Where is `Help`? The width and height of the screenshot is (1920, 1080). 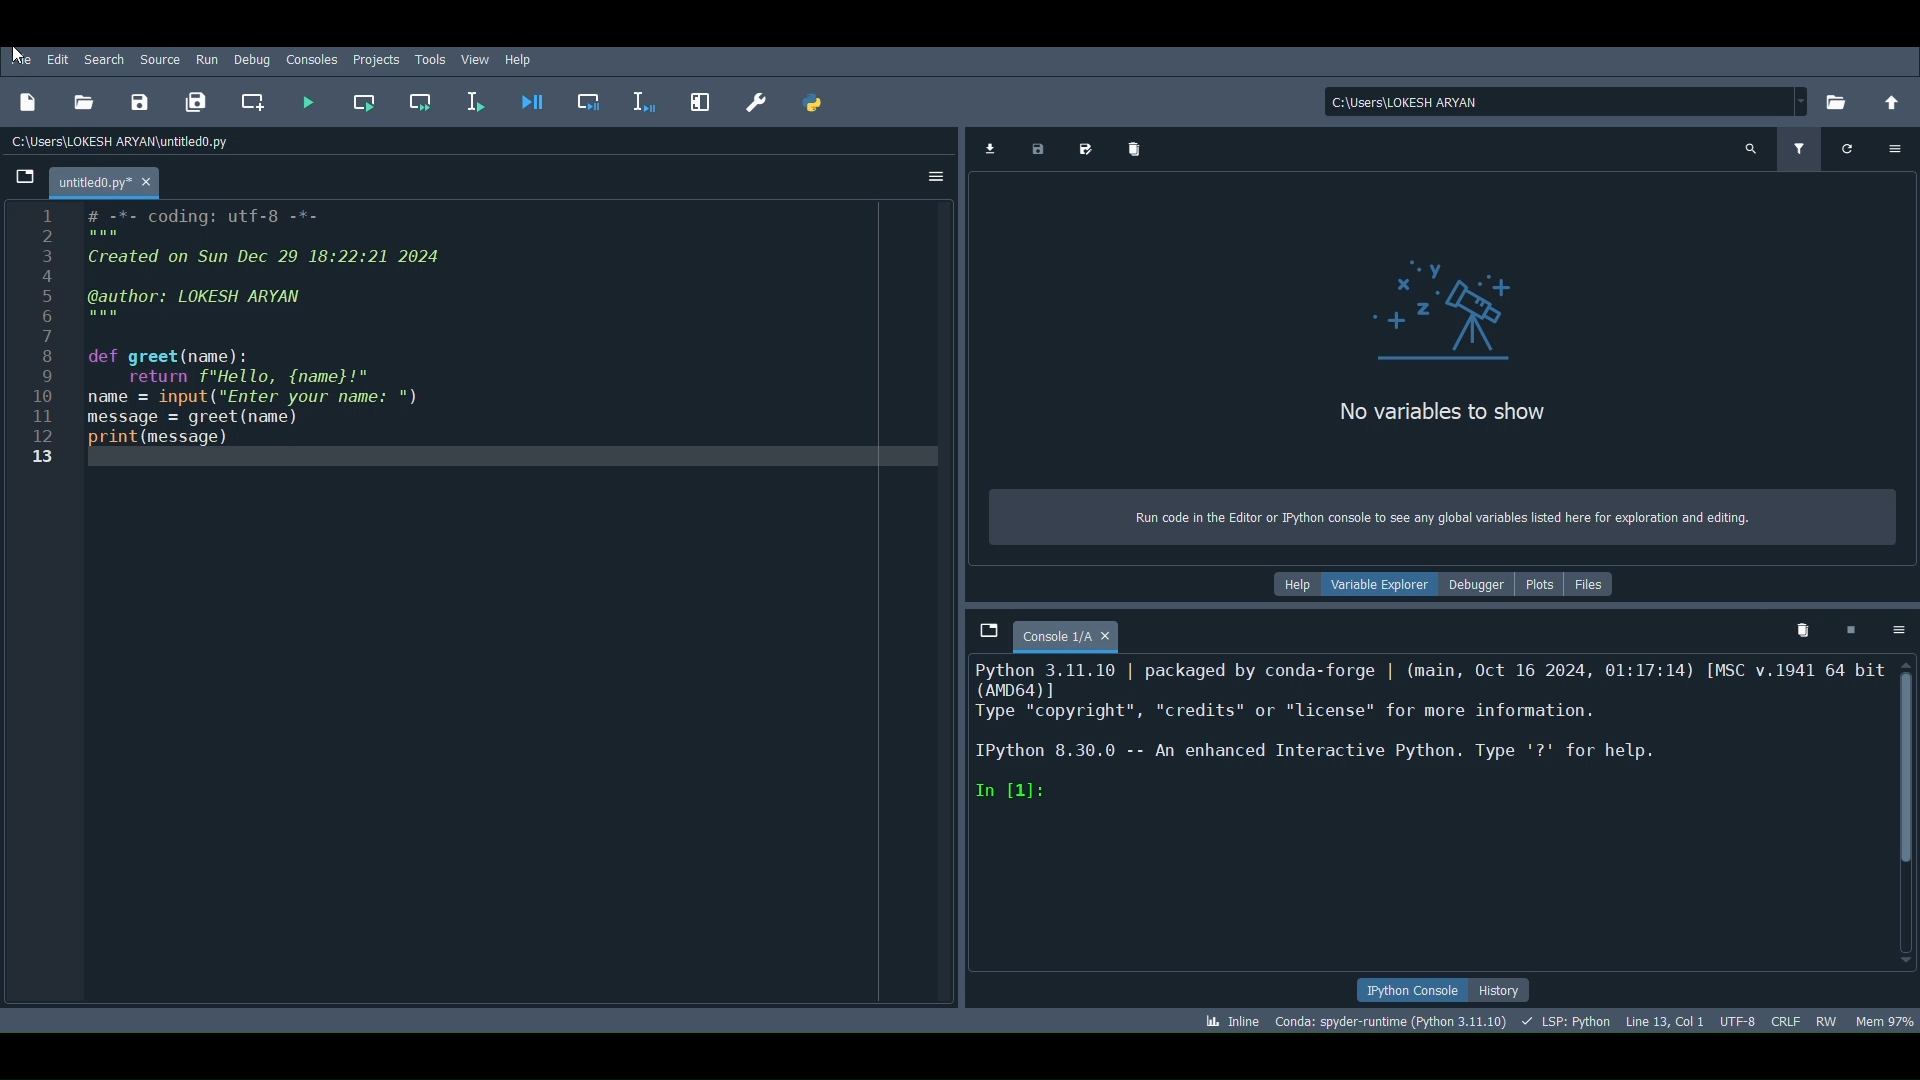 Help is located at coordinates (1296, 585).